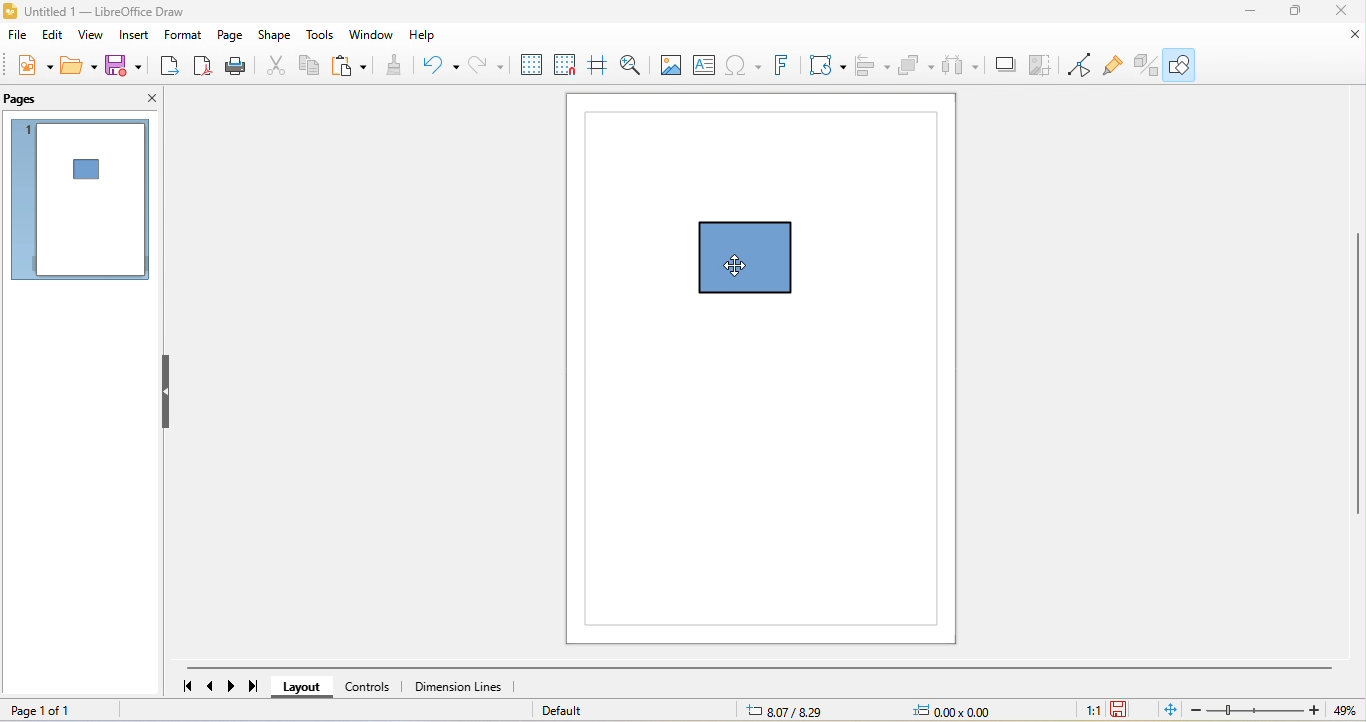 The image size is (1366, 722). I want to click on print, so click(240, 68).